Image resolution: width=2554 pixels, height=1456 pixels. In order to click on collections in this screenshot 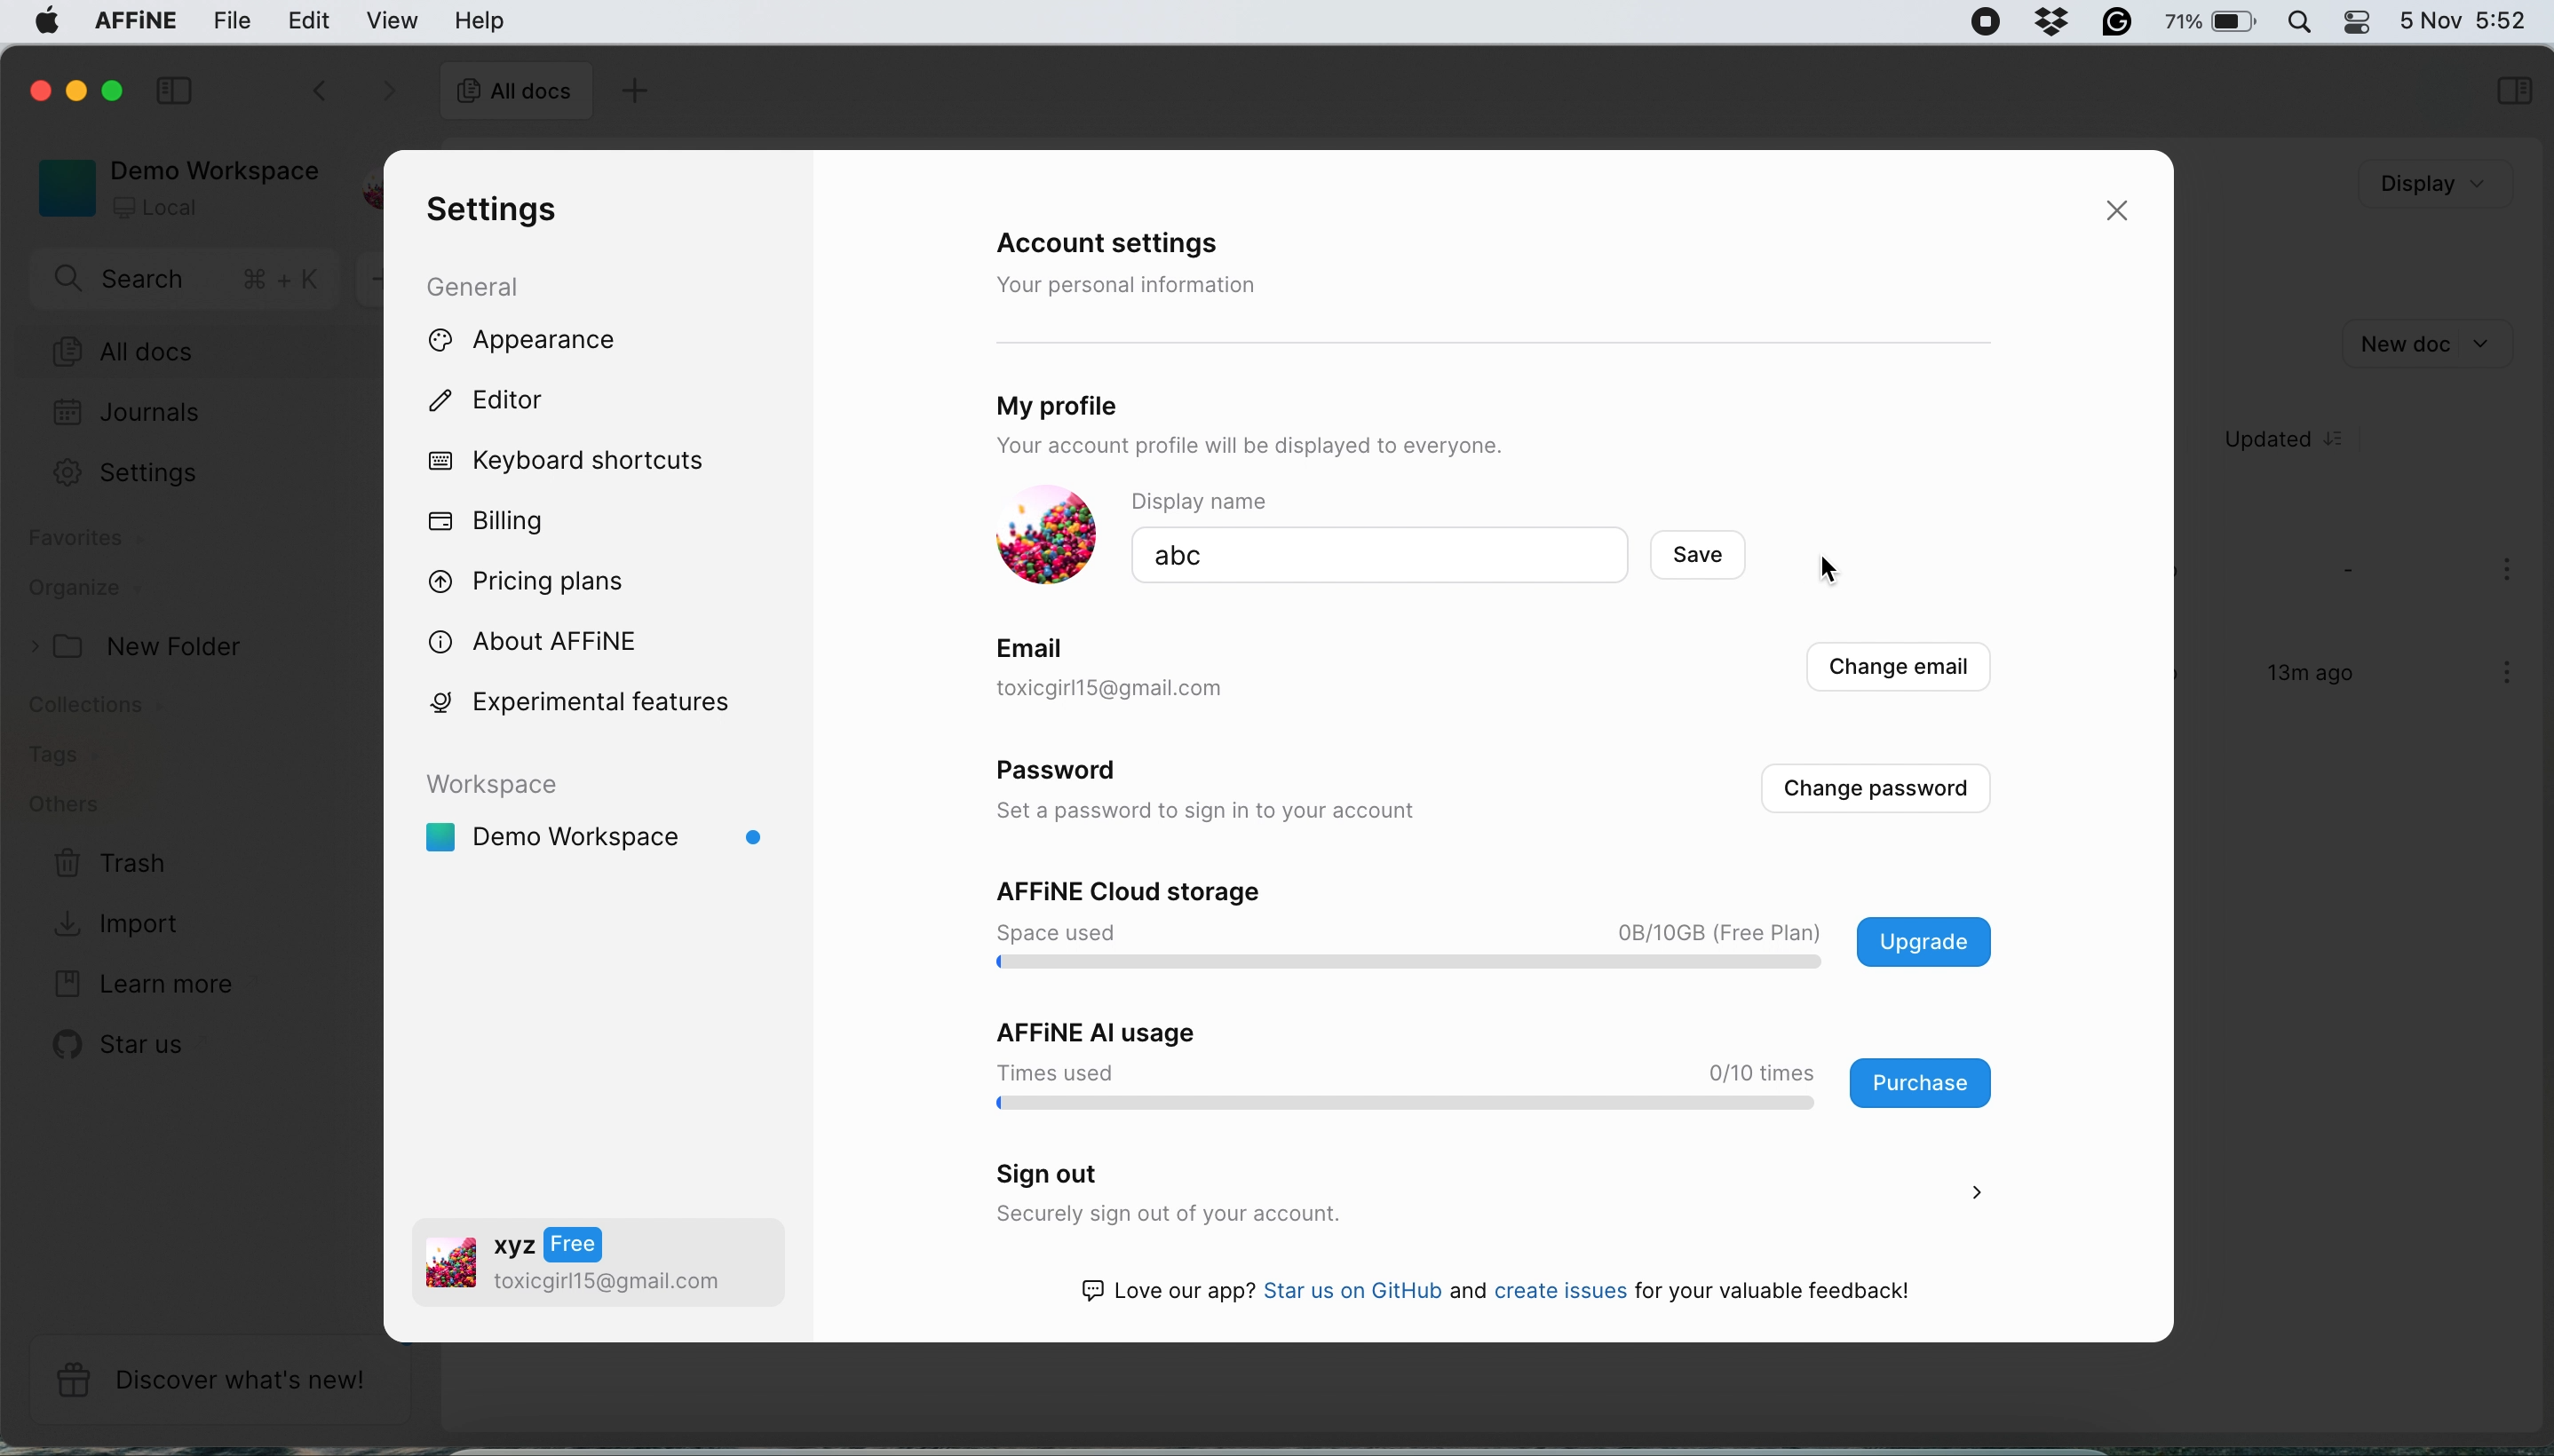, I will do `click(112, 709)`.